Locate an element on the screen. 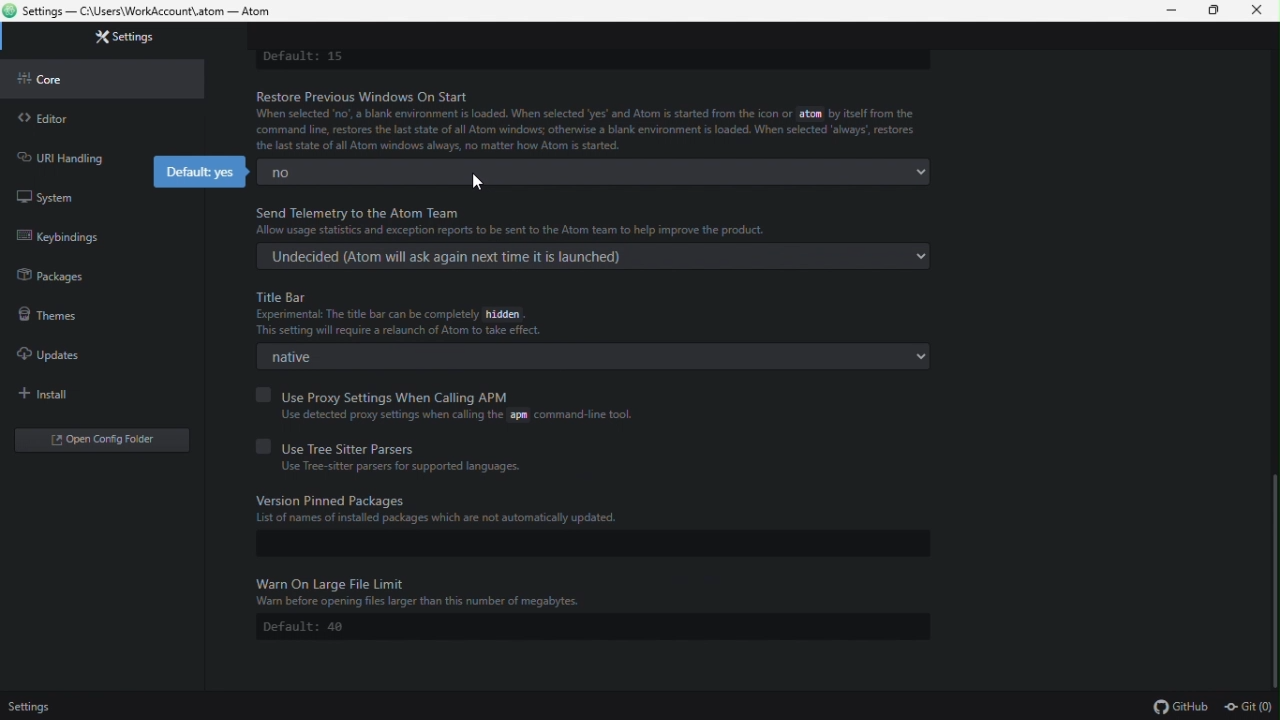  restore is located at coordinates (1218, 11).